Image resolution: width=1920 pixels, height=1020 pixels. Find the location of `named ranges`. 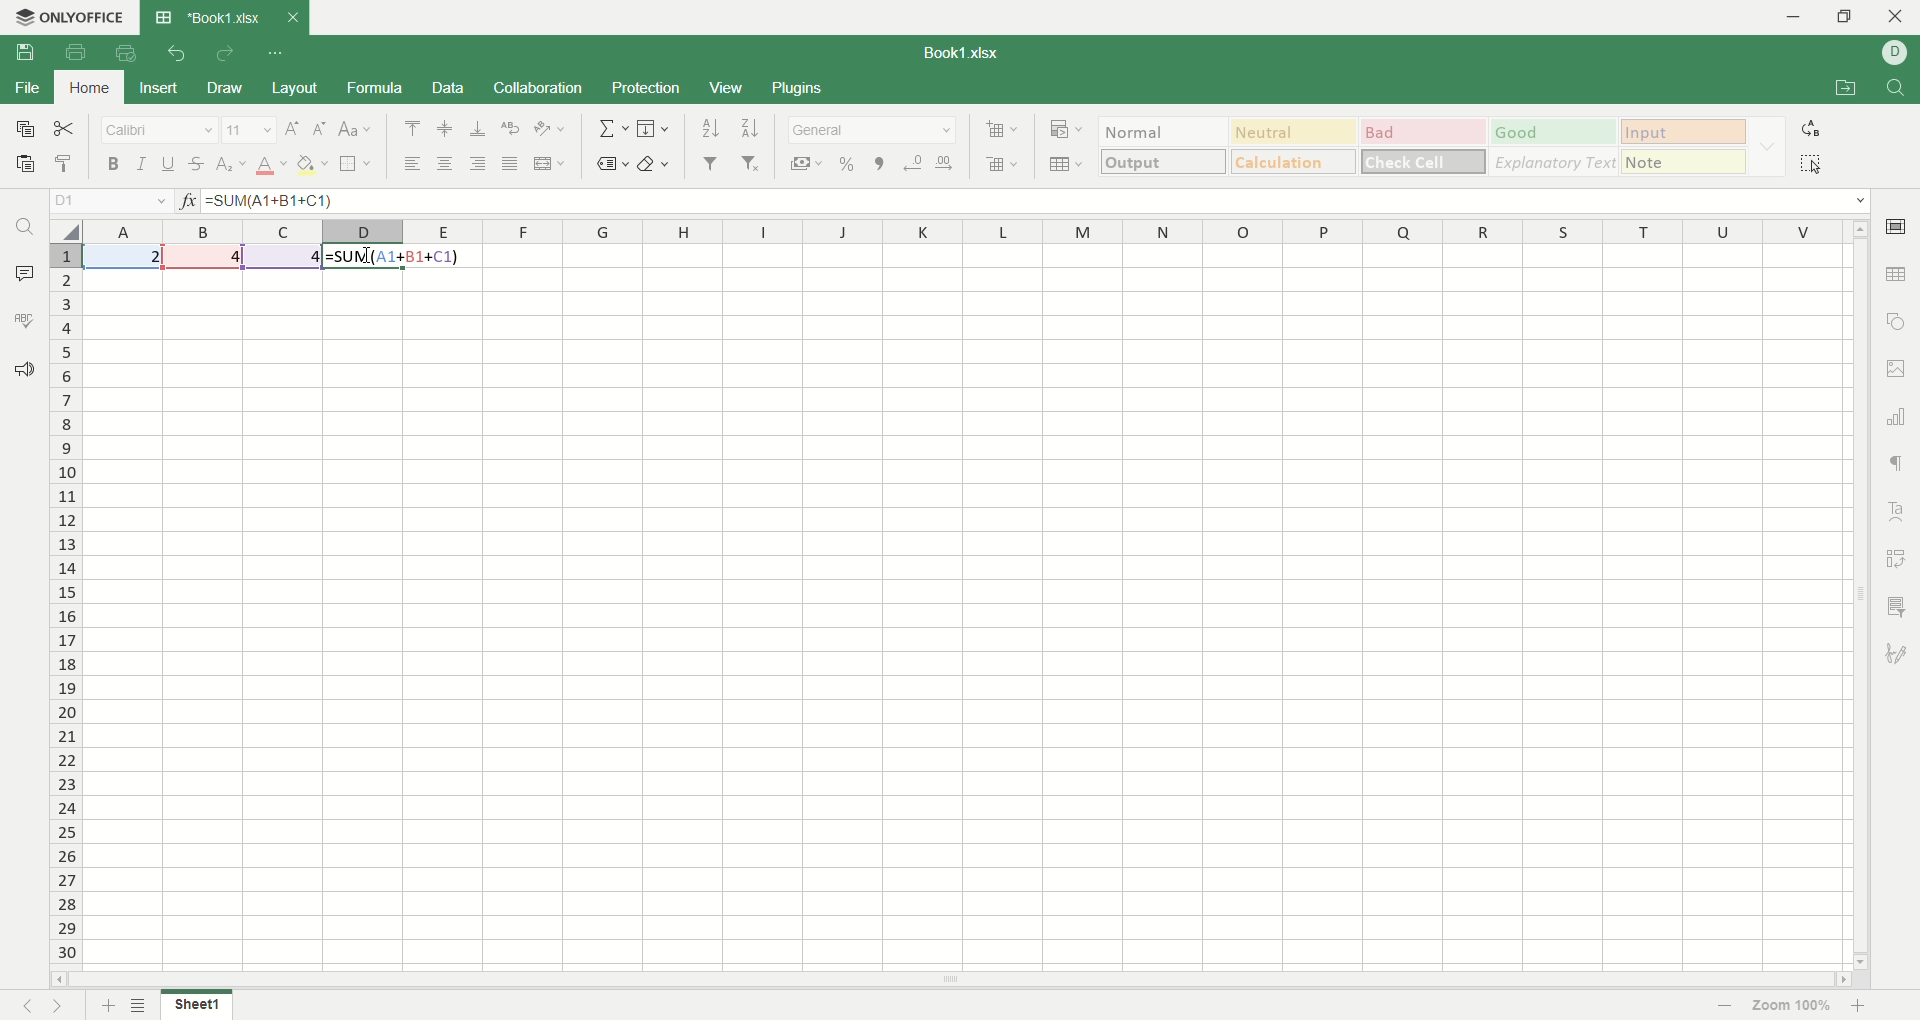

named ranges is located at coordinates (609, 163).